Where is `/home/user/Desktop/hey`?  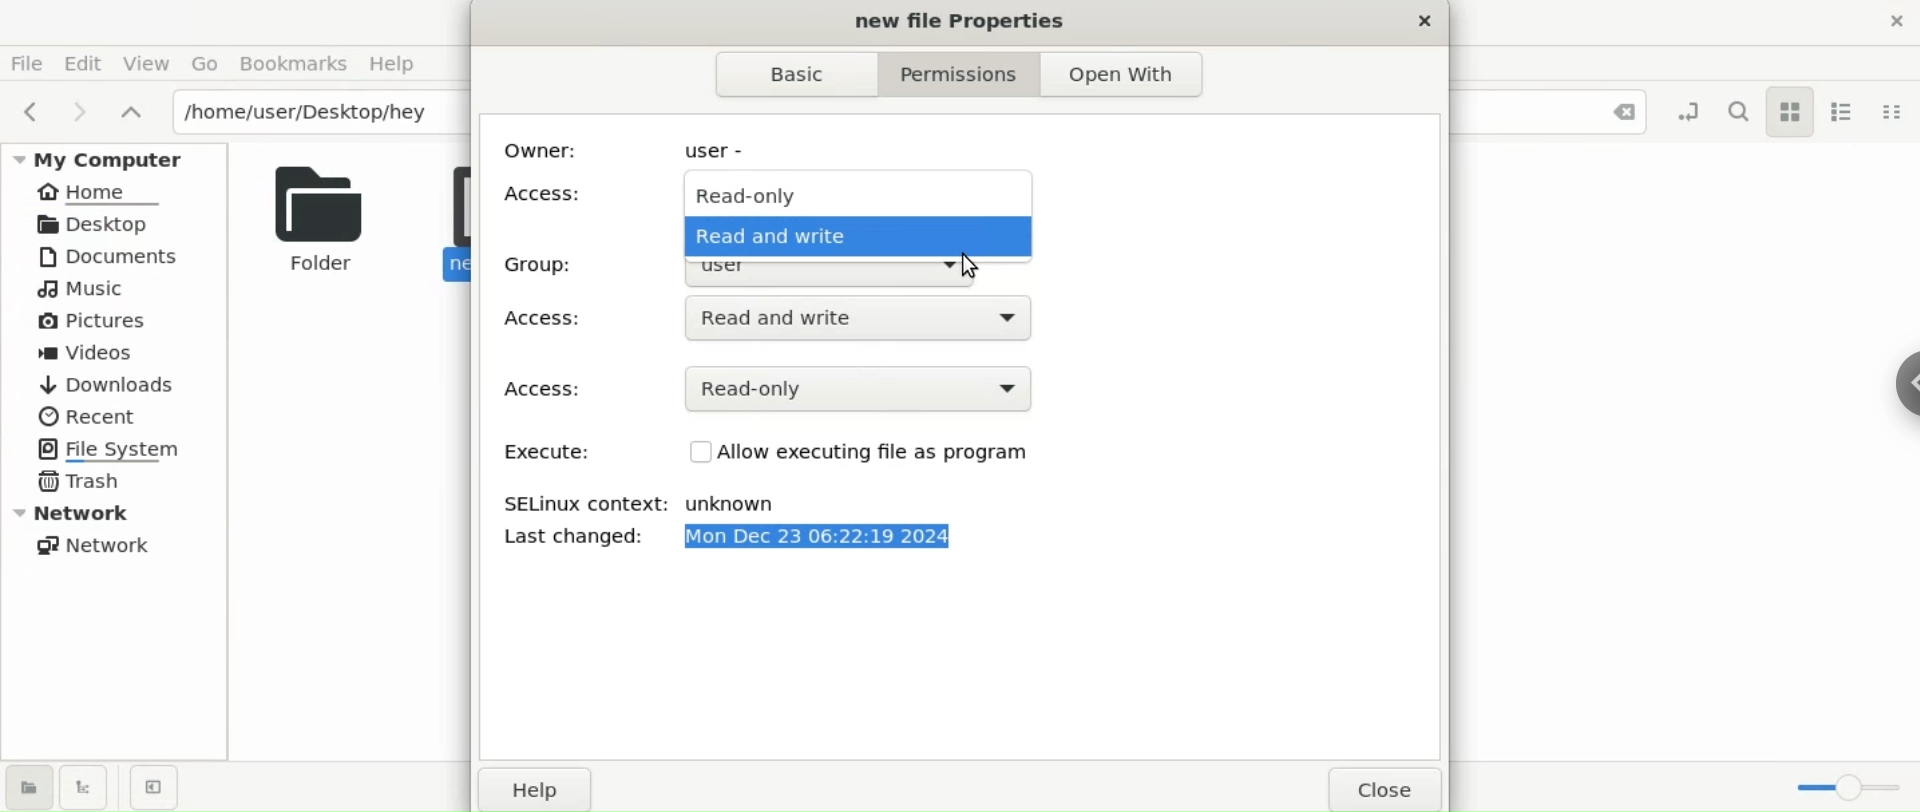 /home/user/Desktop/hey is located at coordinates (318, 111).